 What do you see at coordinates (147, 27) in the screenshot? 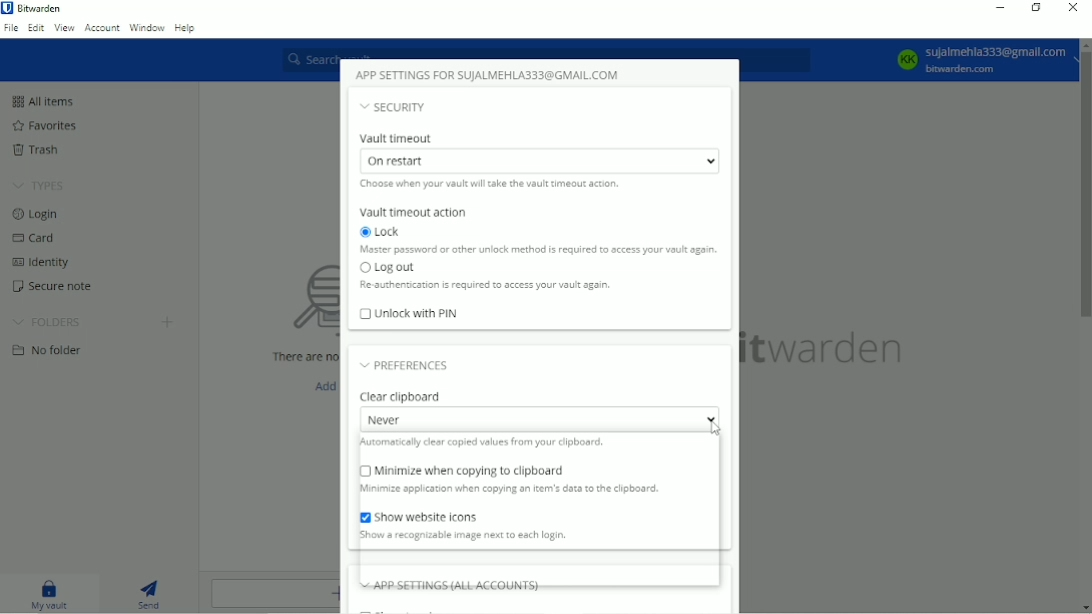
I see `Window` at bounding box center [147, 27].